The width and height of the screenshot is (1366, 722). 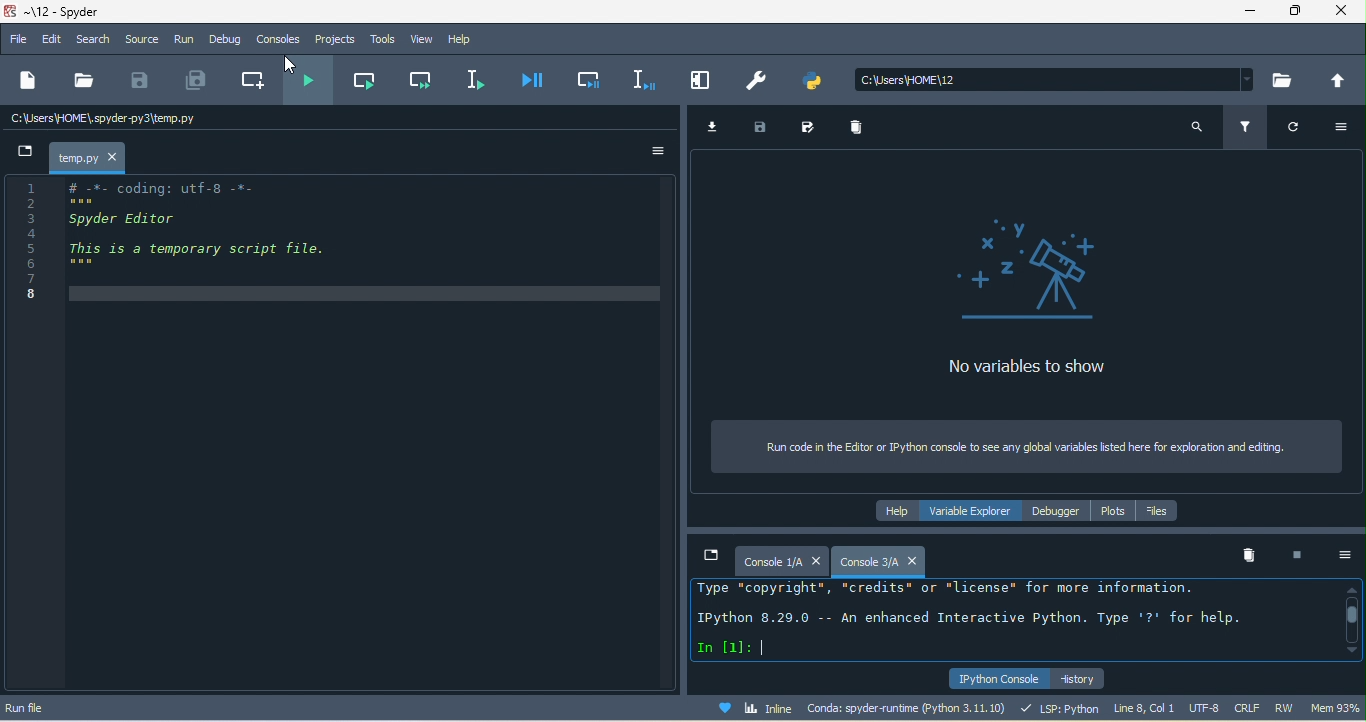 I want to click on interrupt kenel, so click(x=1301, y=557).